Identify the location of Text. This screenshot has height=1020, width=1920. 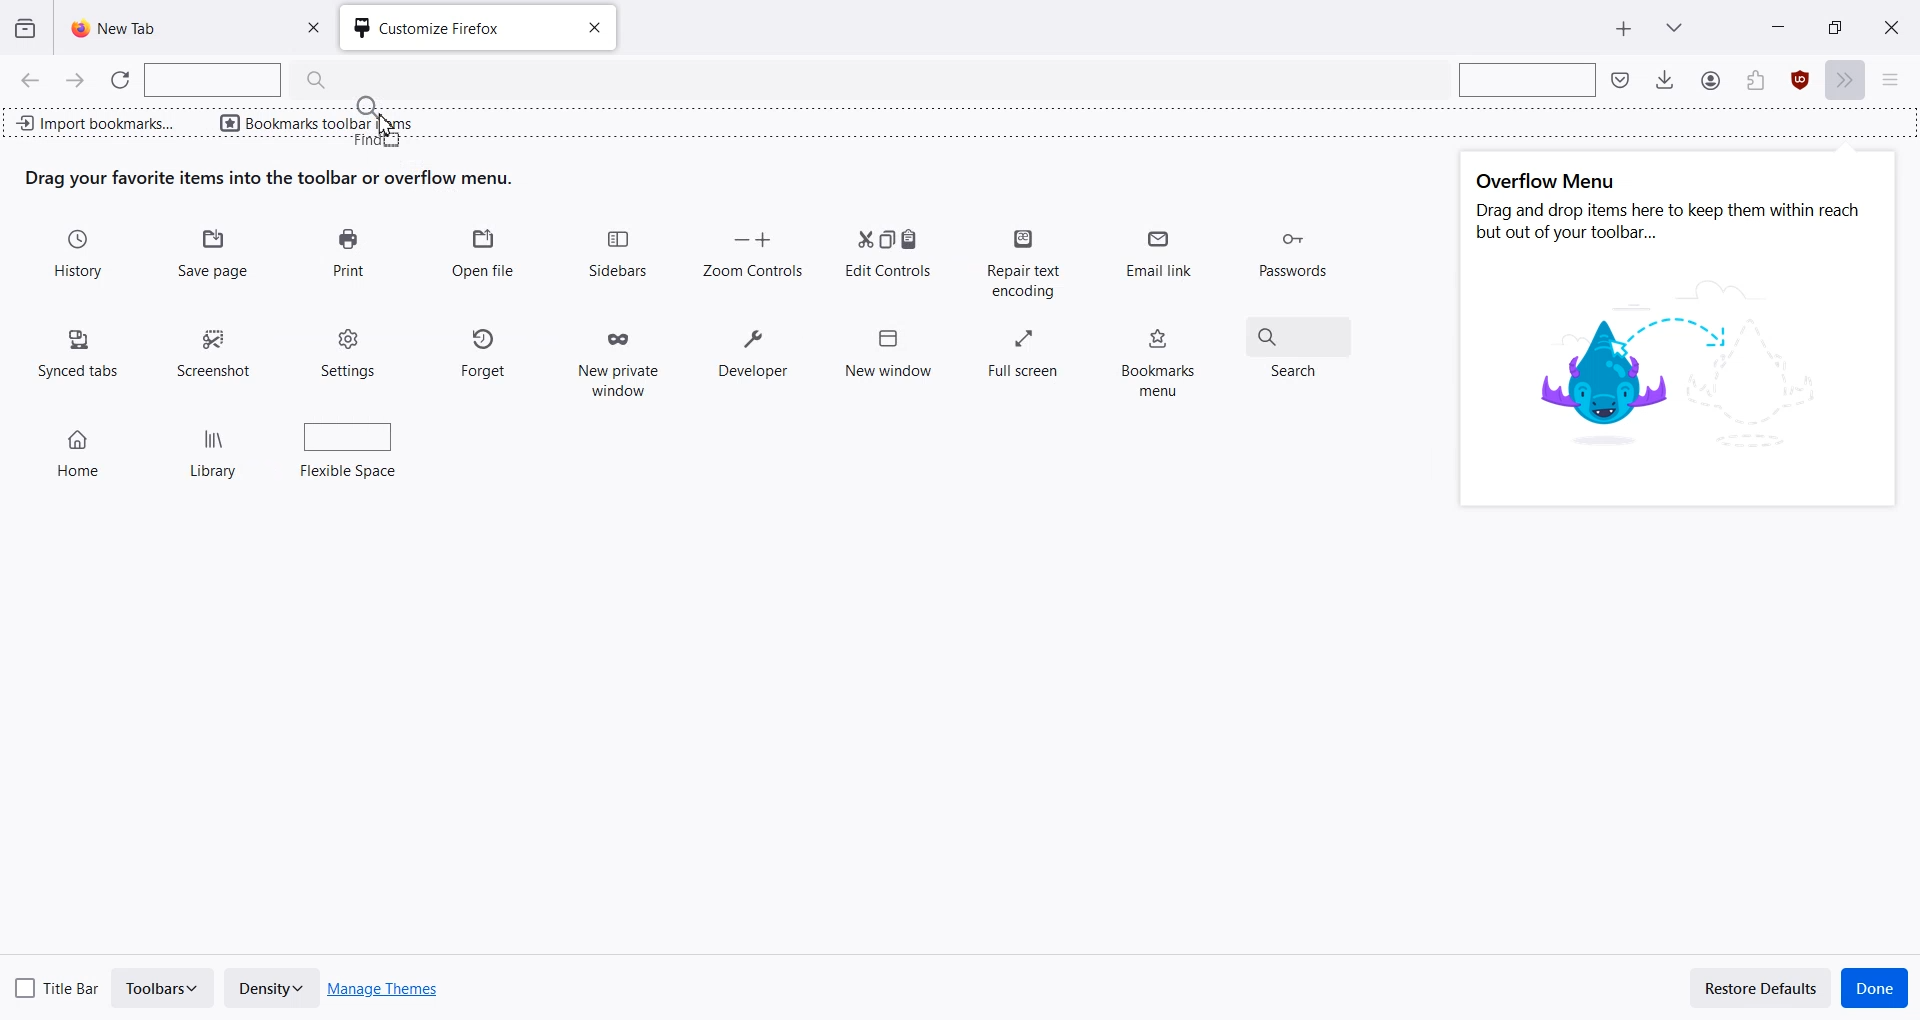
(270, 178).